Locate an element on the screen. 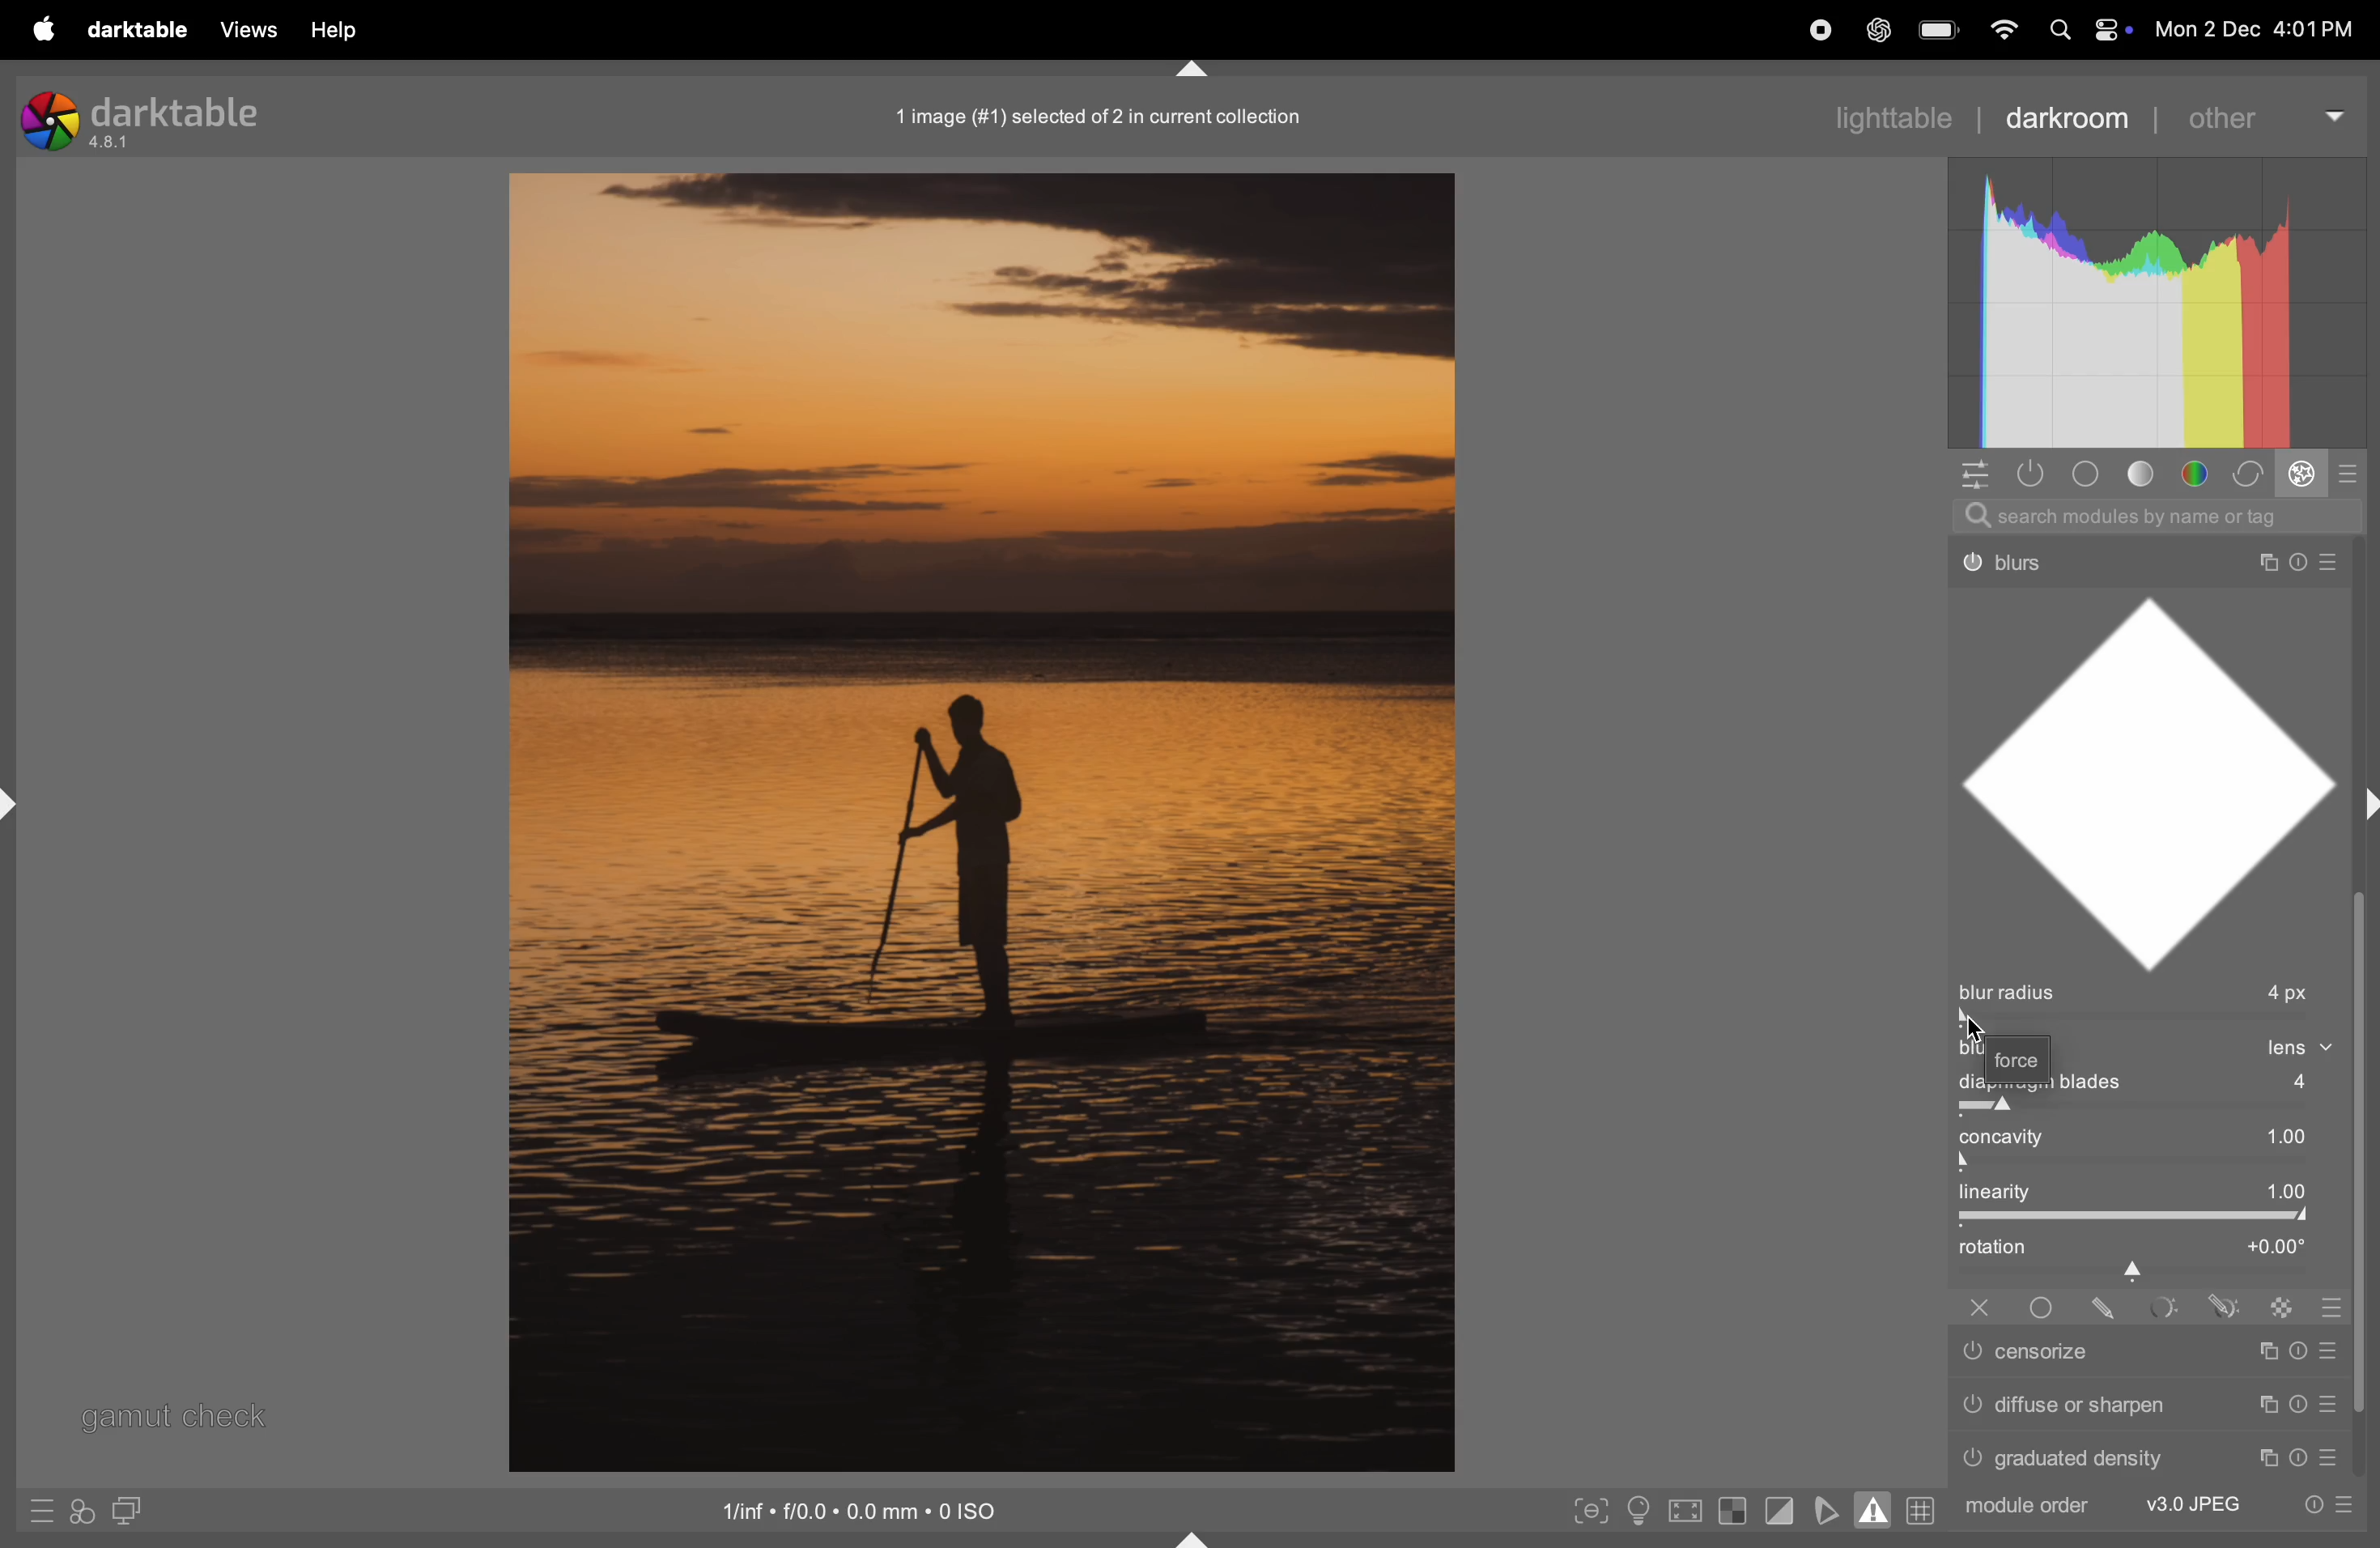 The height and width of the screenshot is (1548, 2380).  is located at coordinates (1979, 1308).